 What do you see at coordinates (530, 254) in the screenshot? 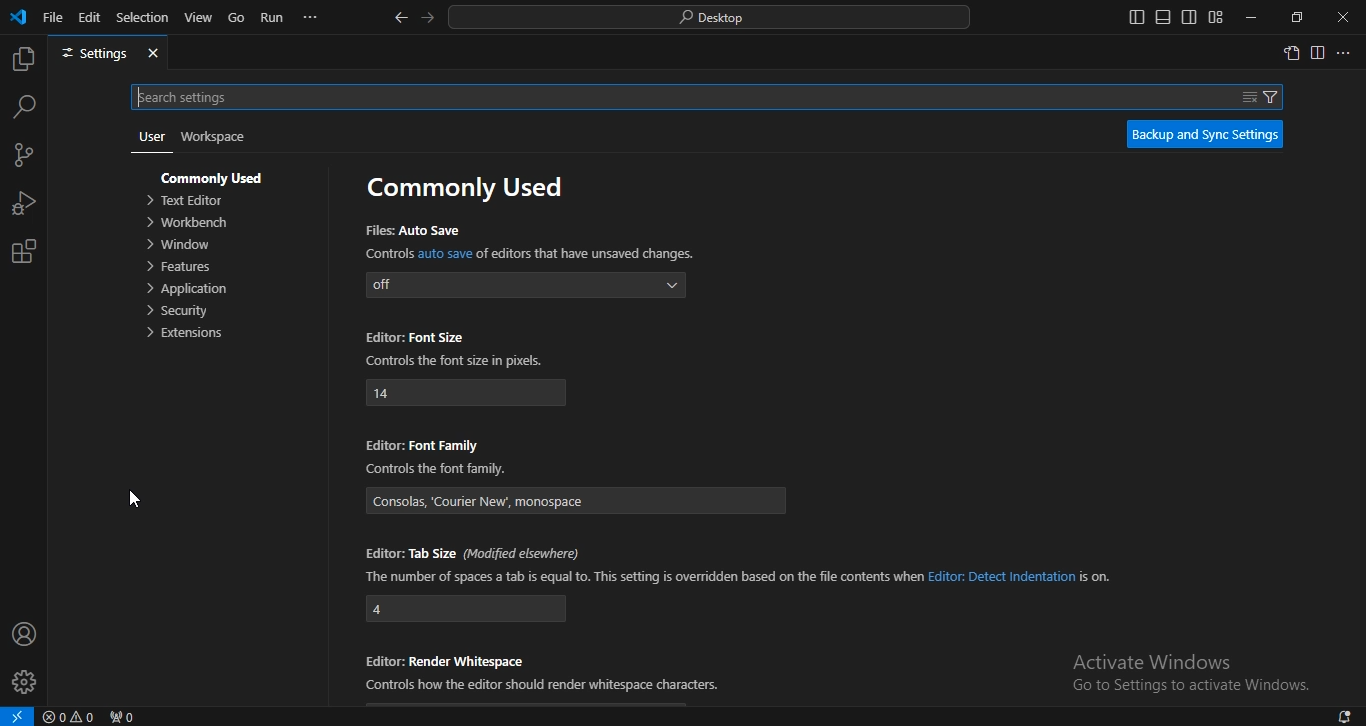
I see `files: auto save` at bounding box center [530, 254].